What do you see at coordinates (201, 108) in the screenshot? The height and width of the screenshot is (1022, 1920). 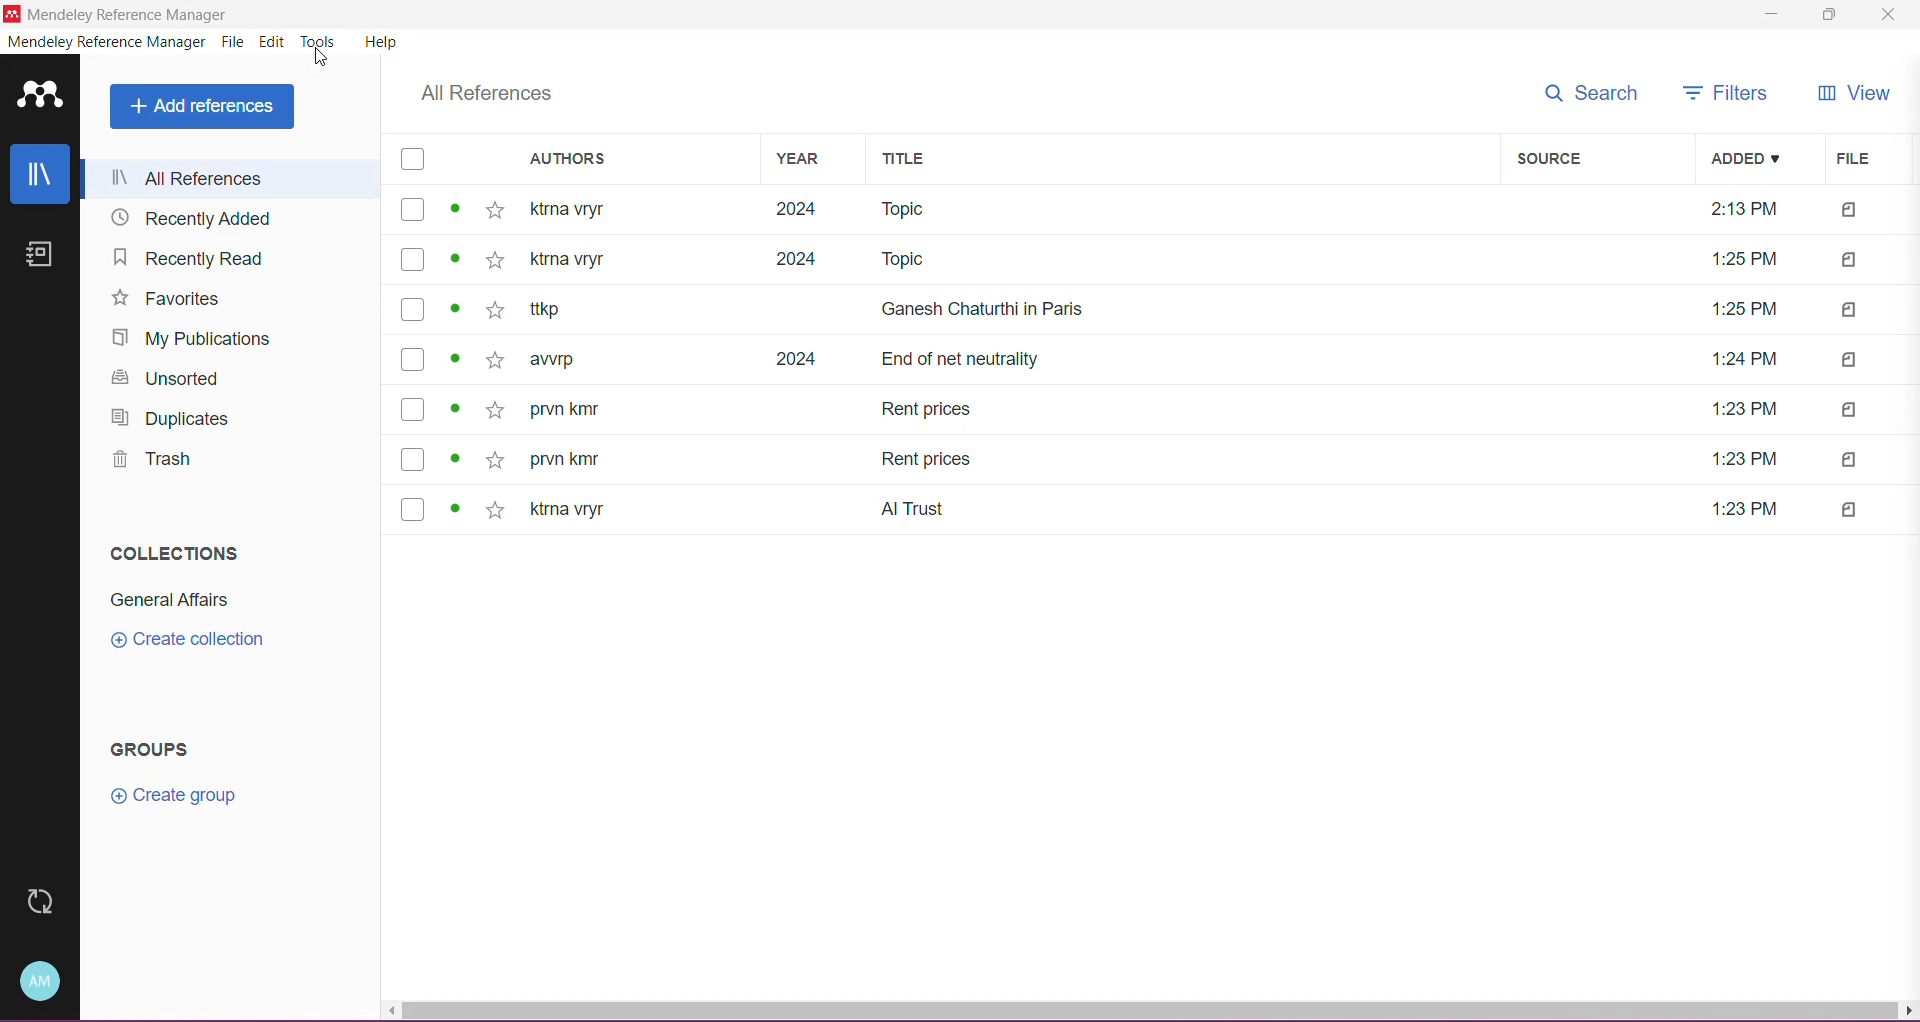 I see `Add References` at bounding box center [201, 108].